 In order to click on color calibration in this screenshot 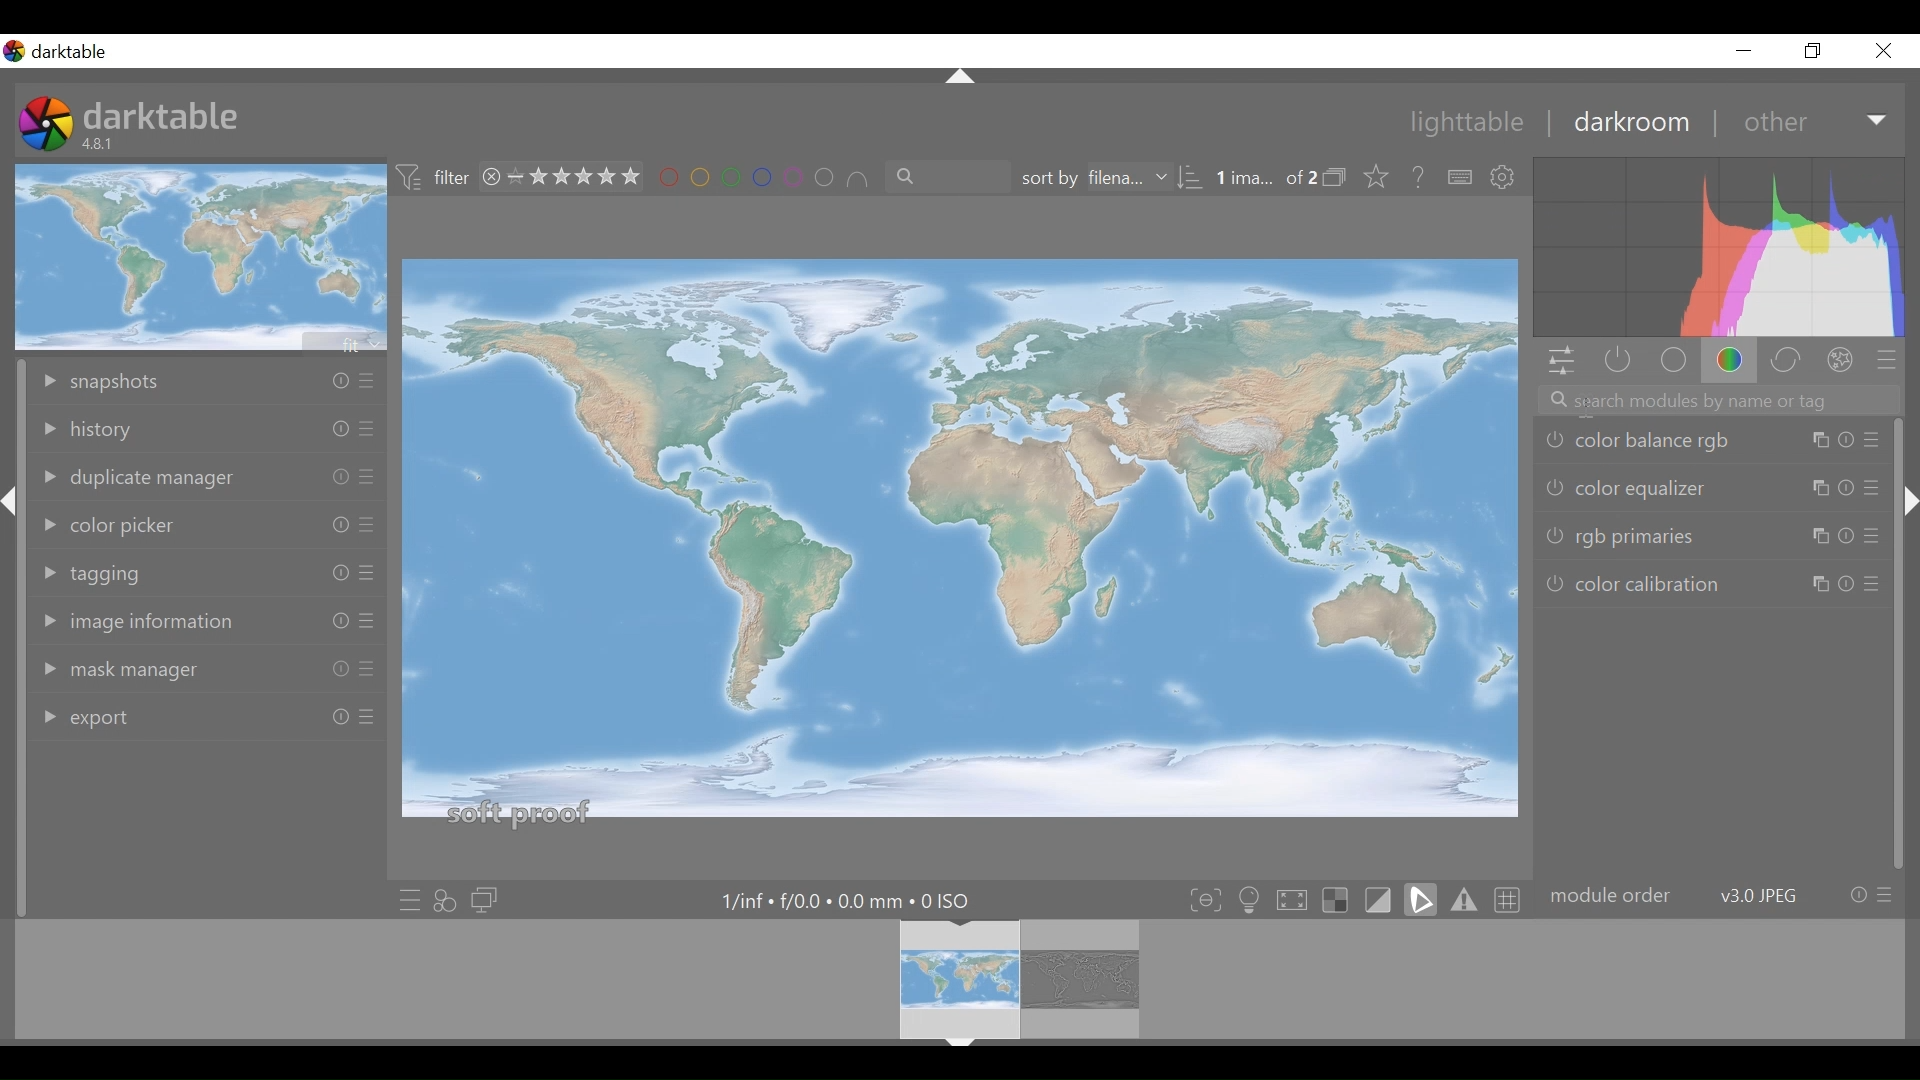, I will do `click(1714, 582)`.